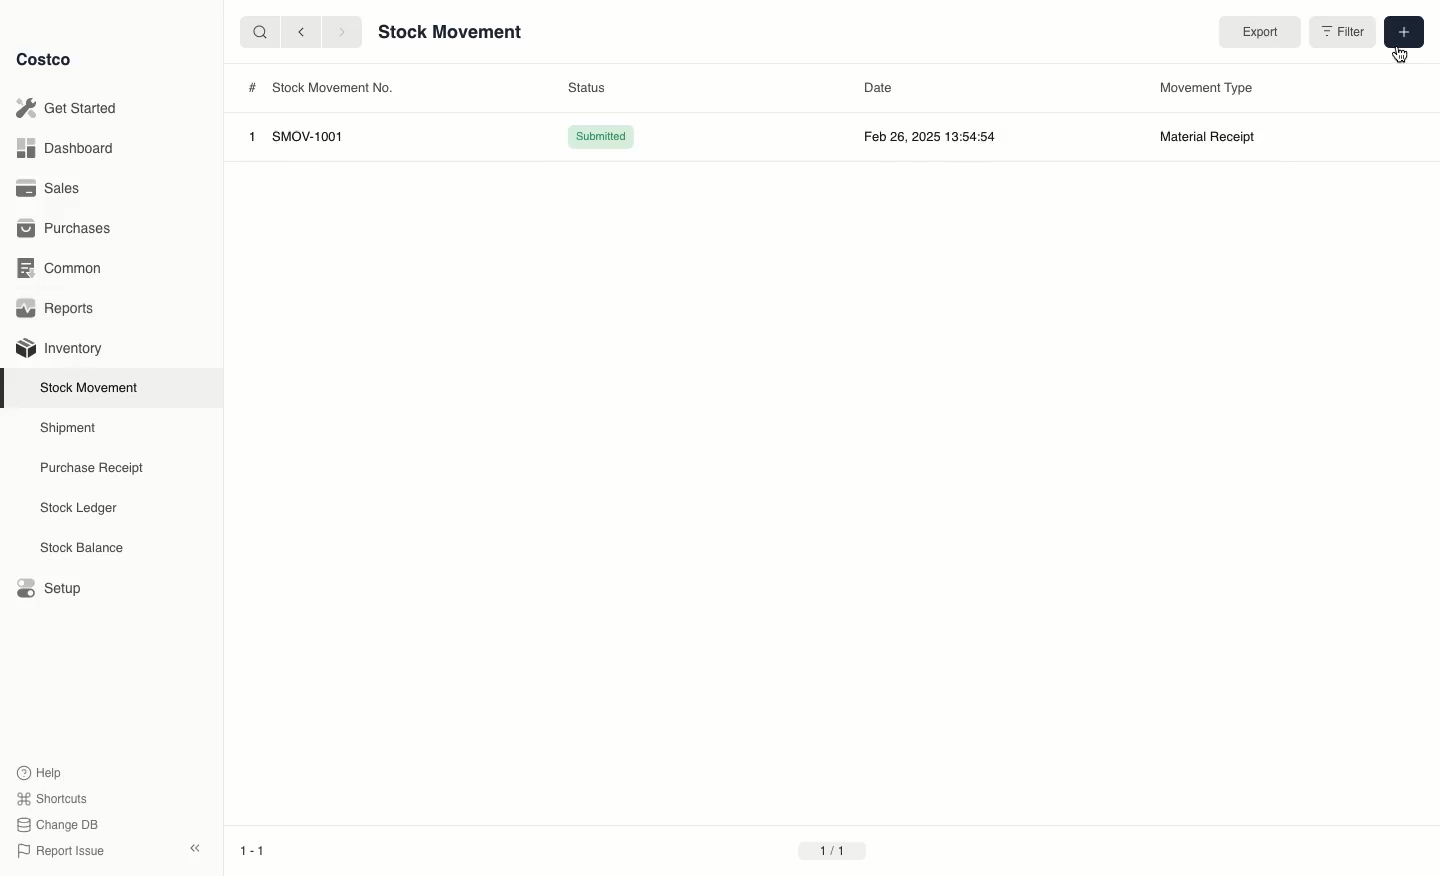  What do you see at coordinates (69, 429) in the screenshot?
I see `Shipment` at bounding box center [69, 429].